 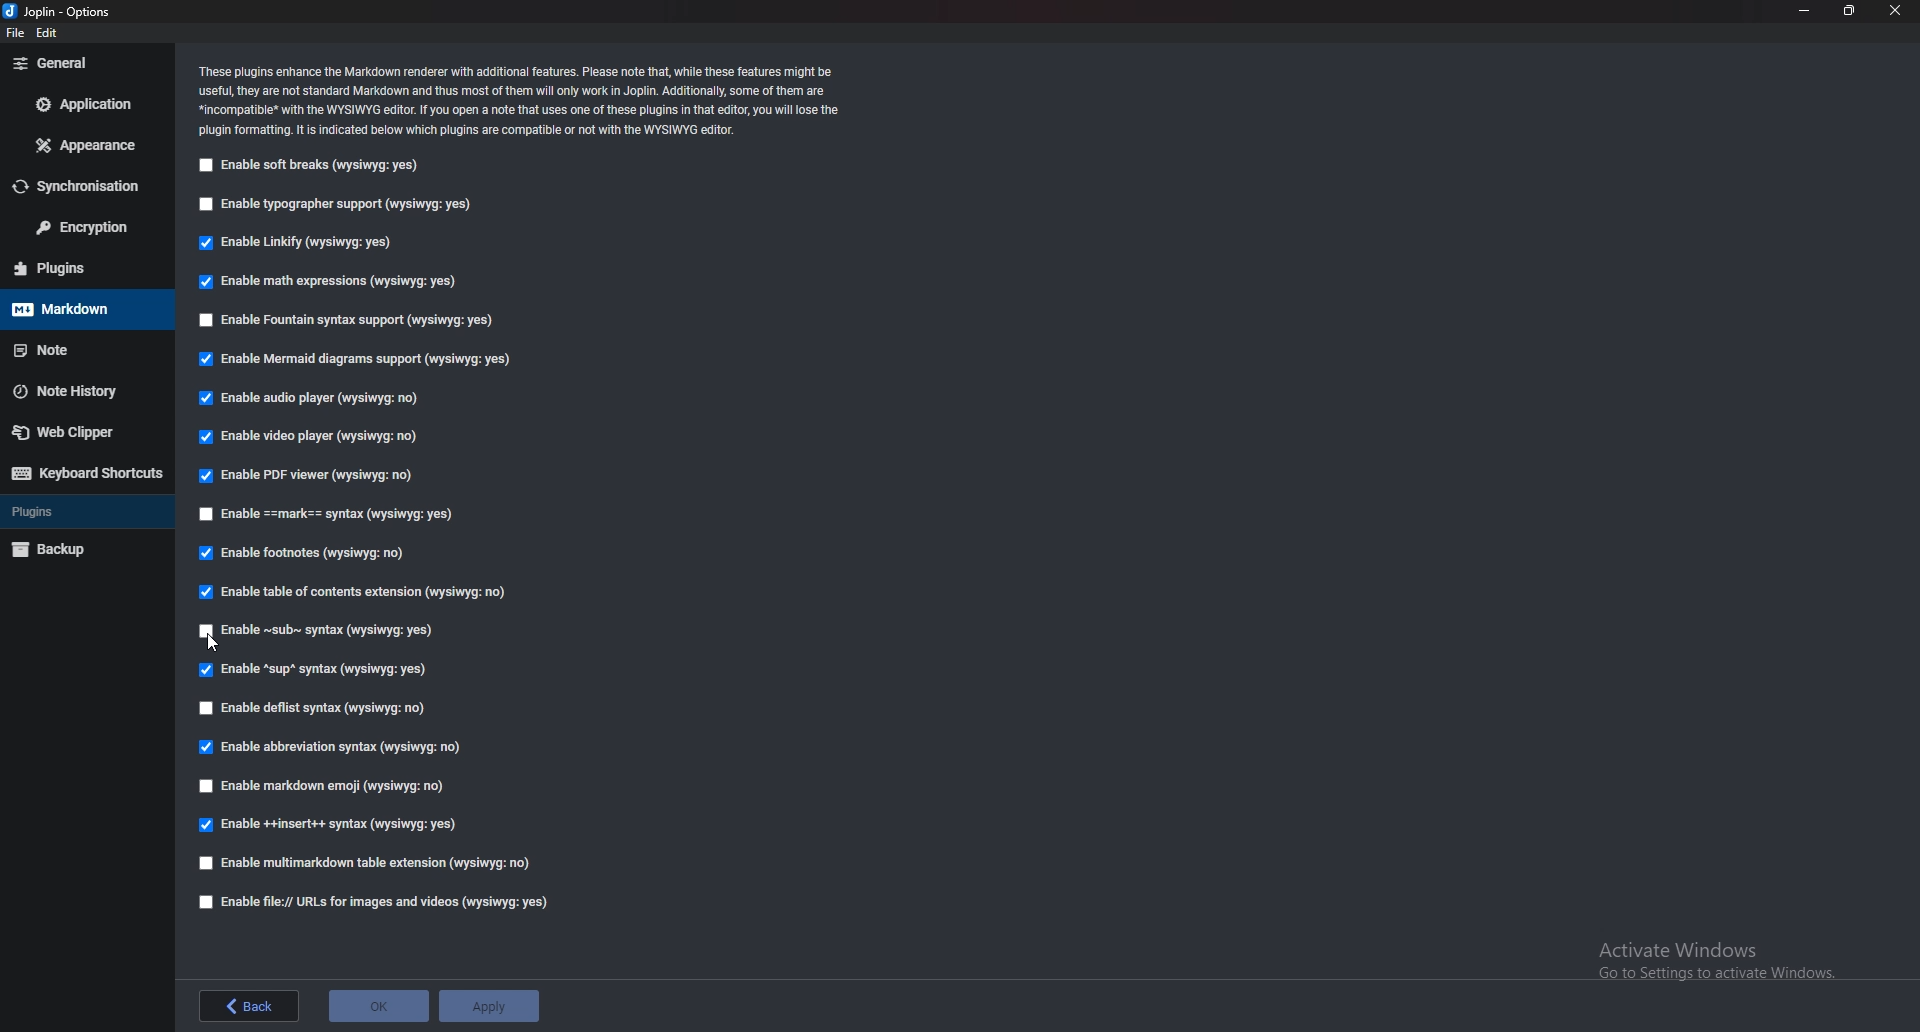 What do you see at coordinates (51, 33) in the screenshot?
I see `edit` at bounding box center [51, 33].